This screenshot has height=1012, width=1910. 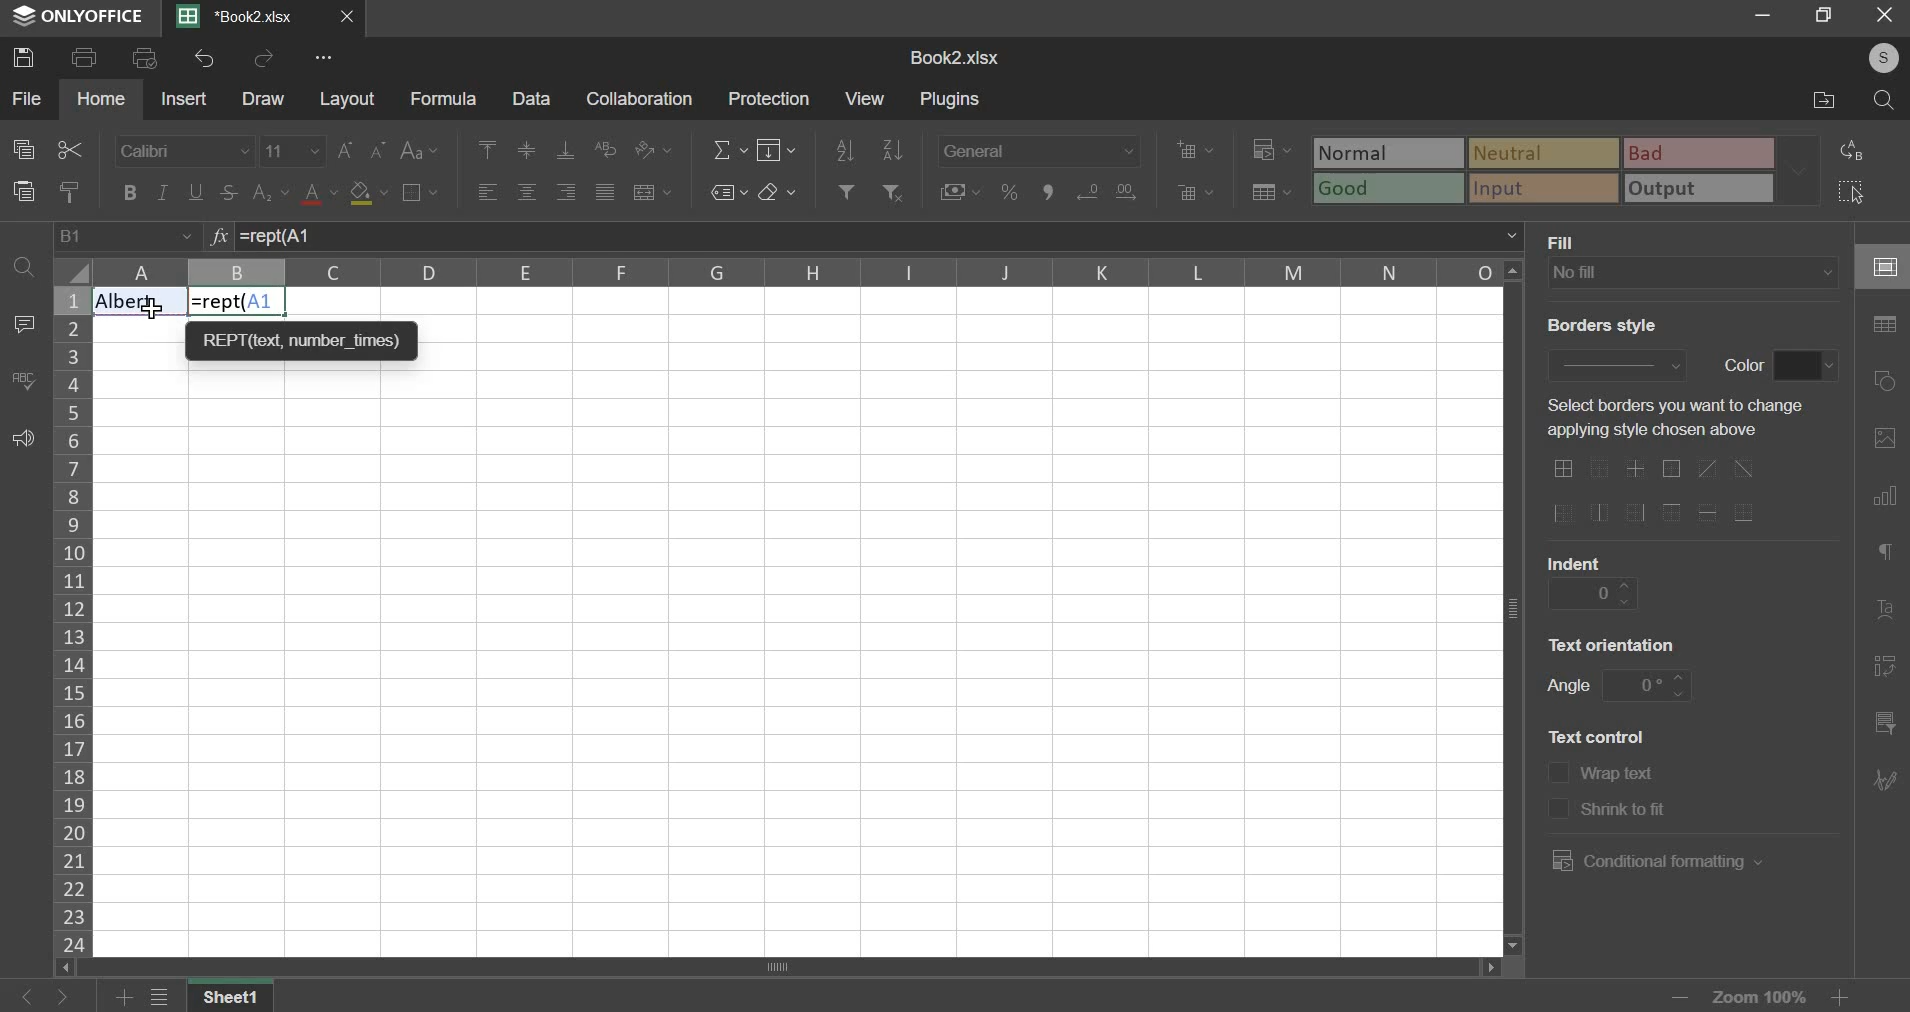 What do you see at coordinates (866, 99) in the screenshot?
I see `view` at bounding box center [866, 99].